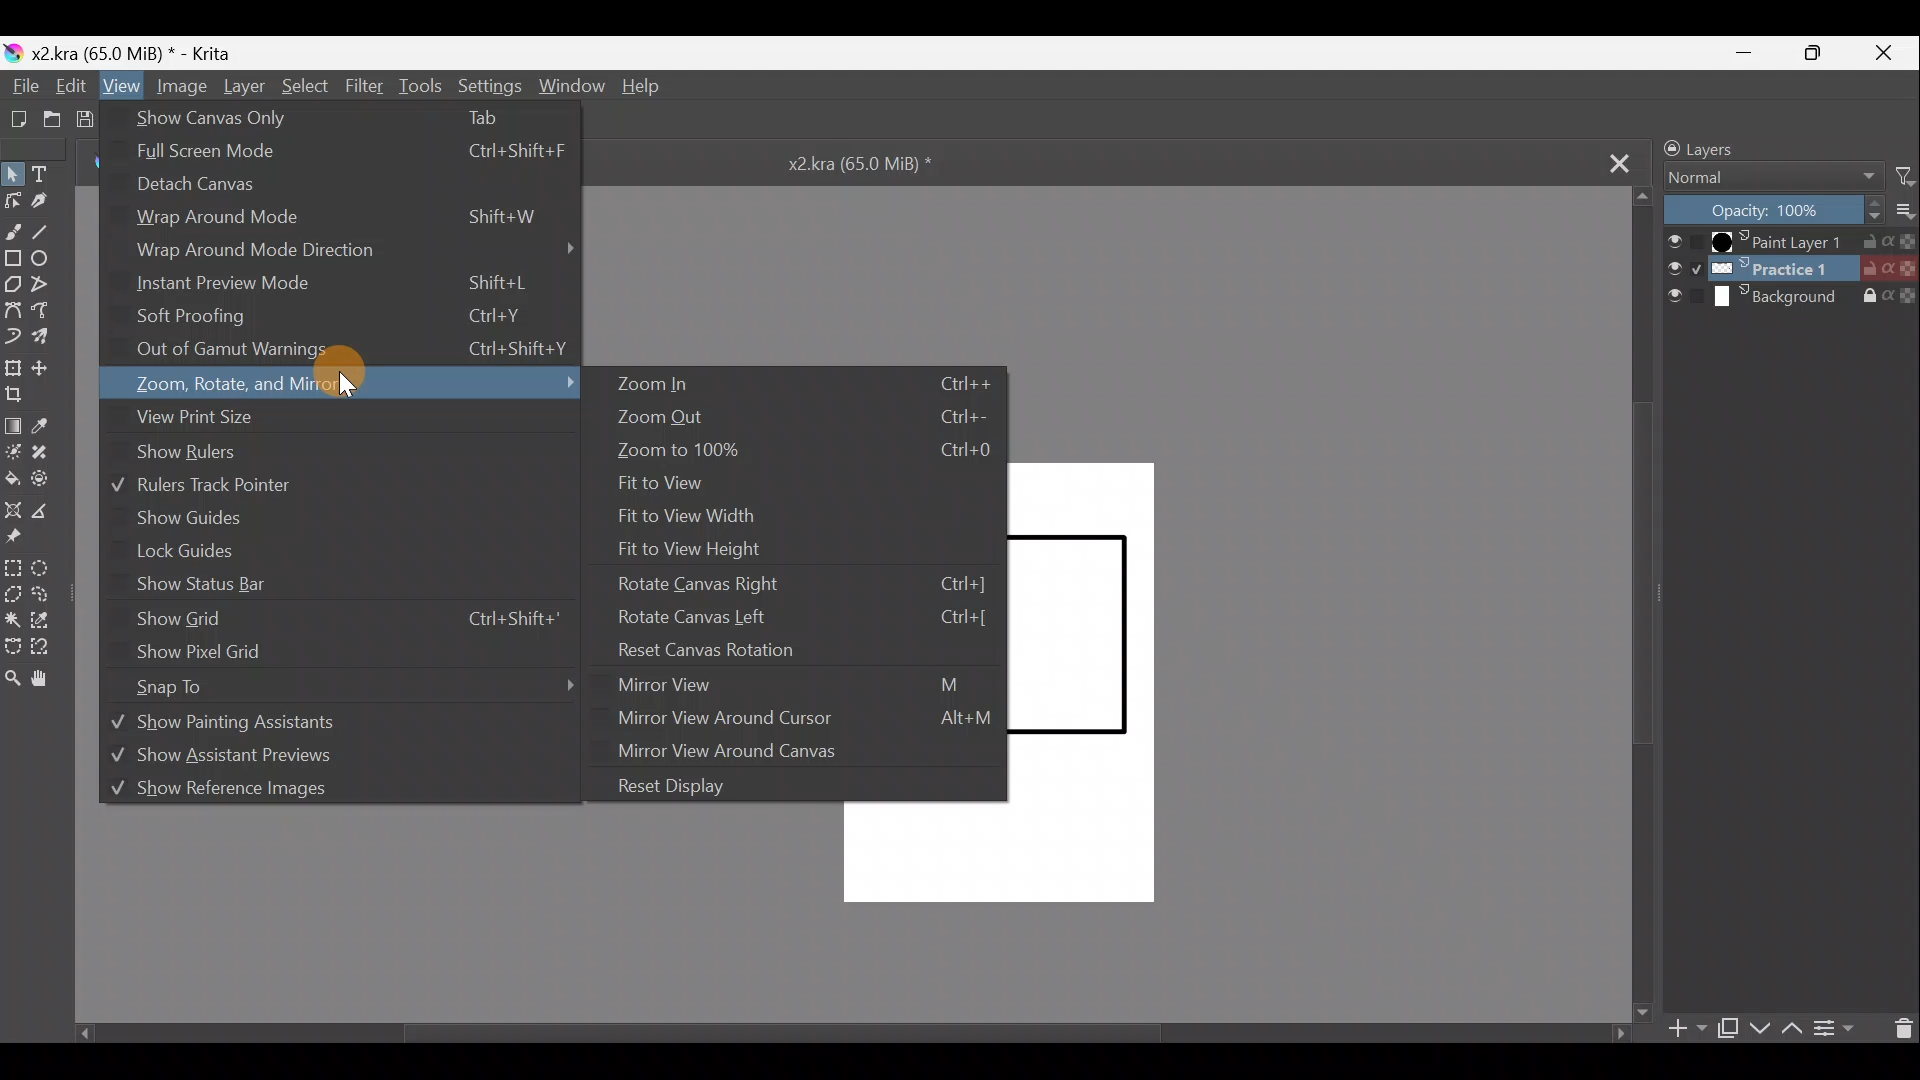 The width and height of the screenshot is (1920, 1080). Describe the element at coordinates (1835, 1025) in the screenshot. I see `View/change layer properties` at that location.